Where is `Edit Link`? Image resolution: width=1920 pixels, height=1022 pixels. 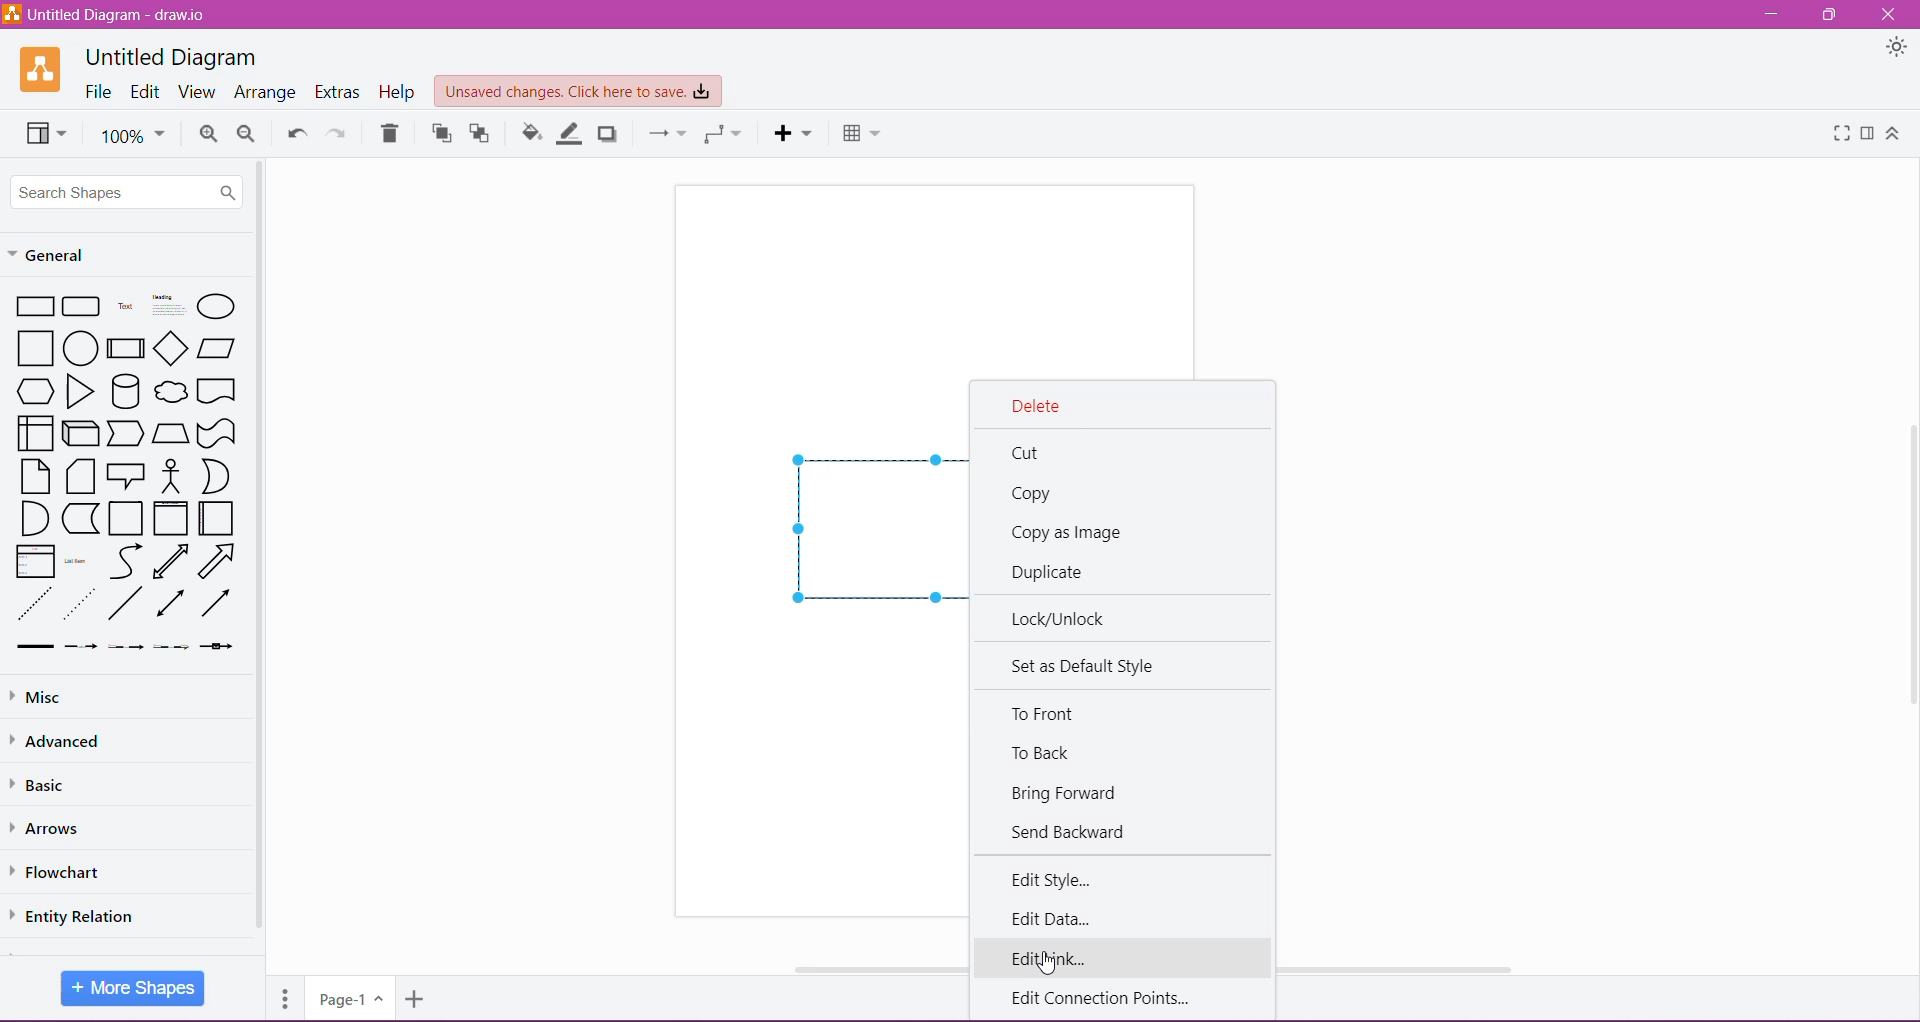 Edit Link is located at coordinates (1125, 957).